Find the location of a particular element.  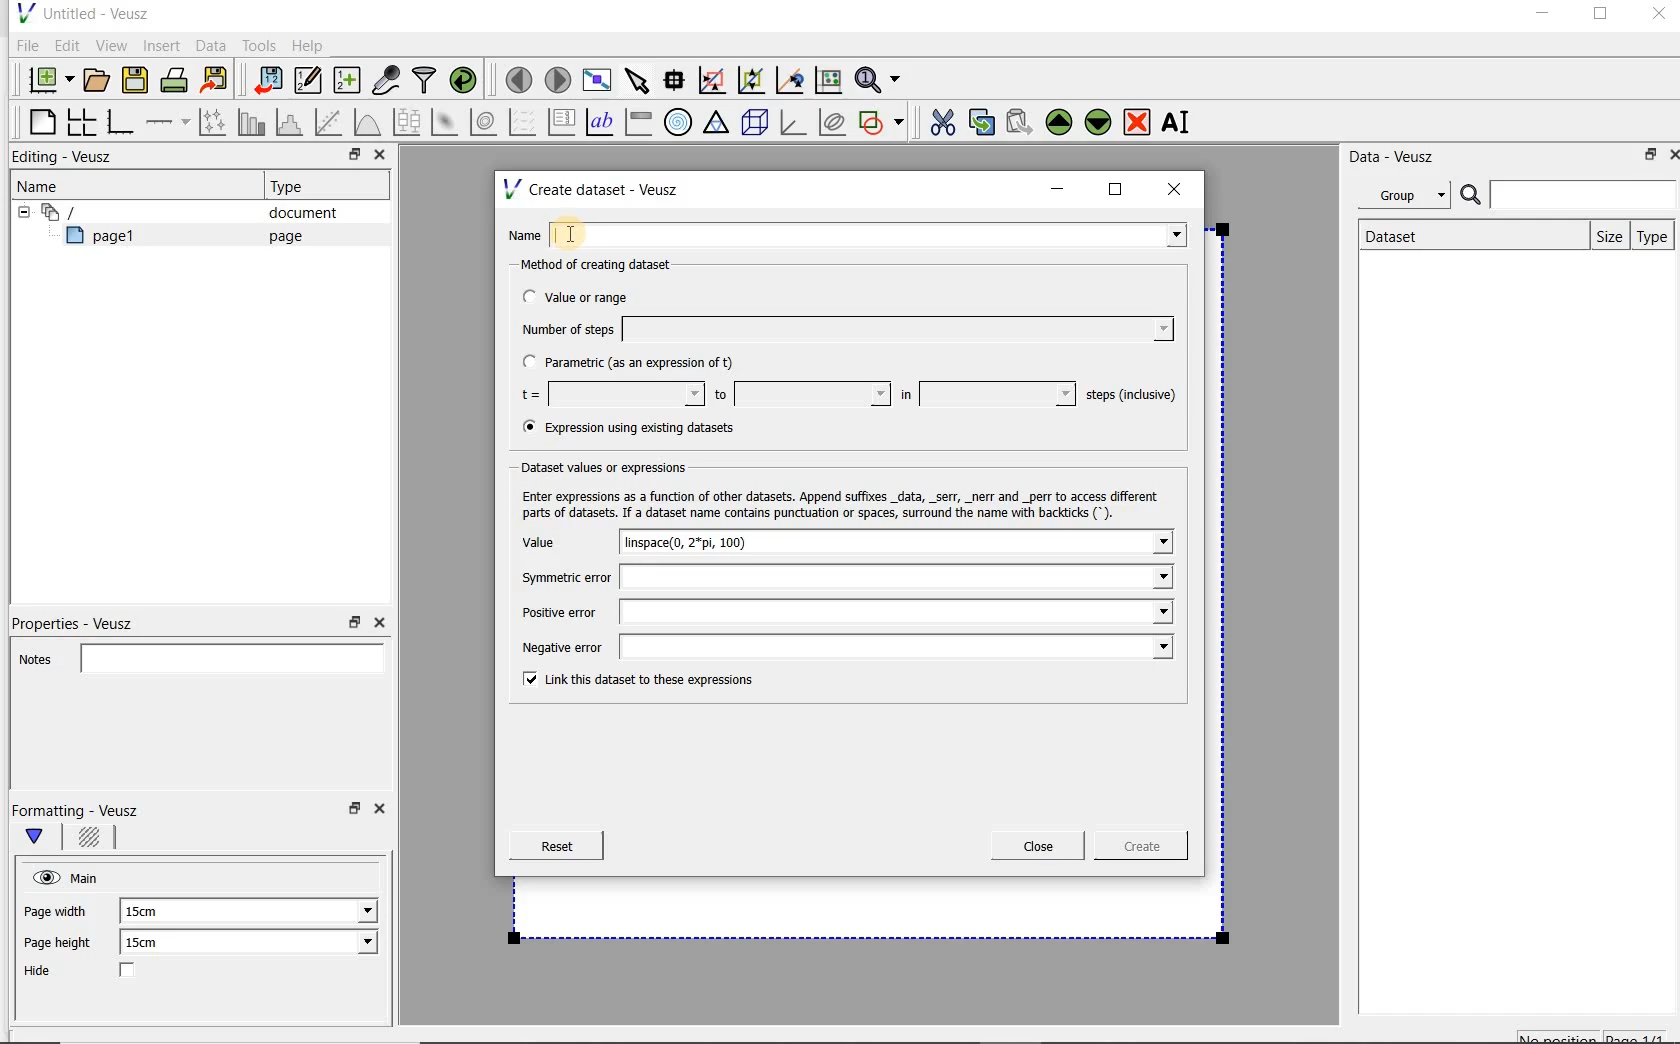

15cm is located at coordinates (154, 943).